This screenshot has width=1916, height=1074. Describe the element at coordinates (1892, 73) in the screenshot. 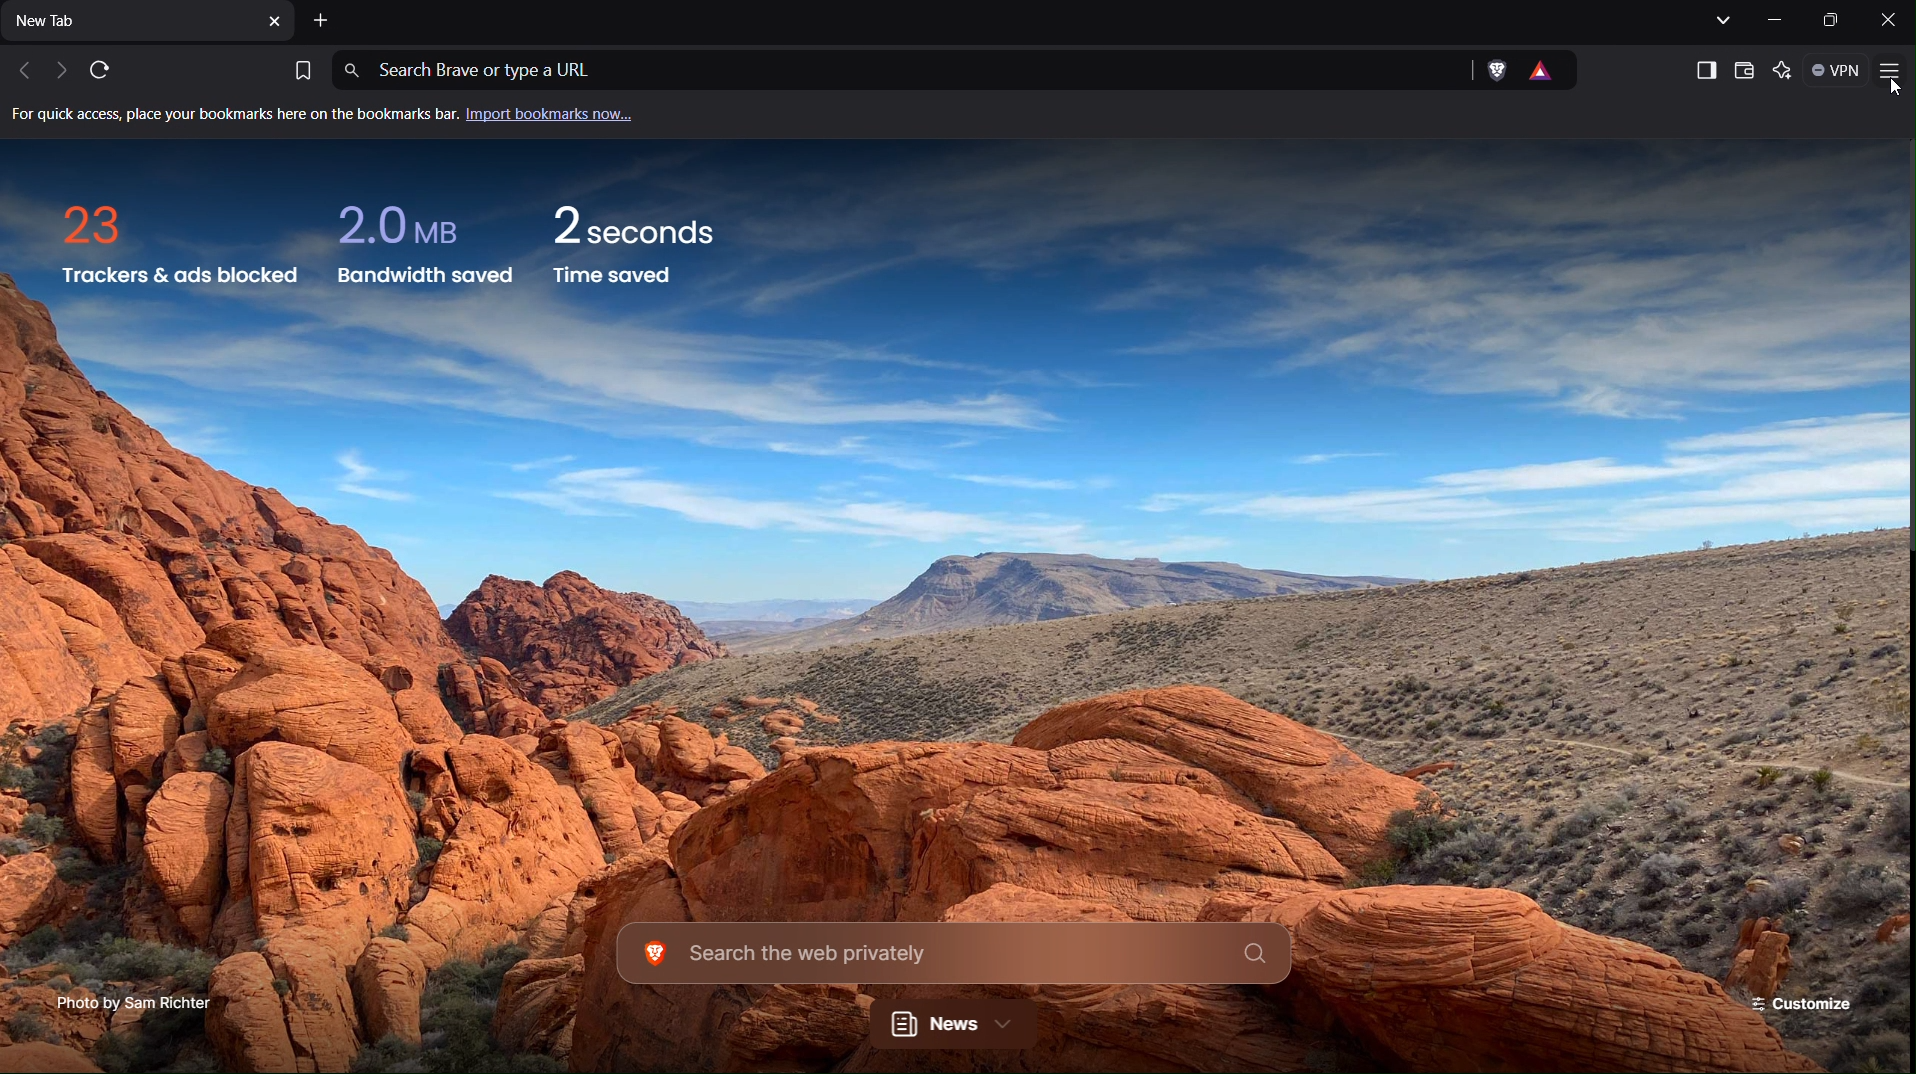

I see `Application Menu` at that location.